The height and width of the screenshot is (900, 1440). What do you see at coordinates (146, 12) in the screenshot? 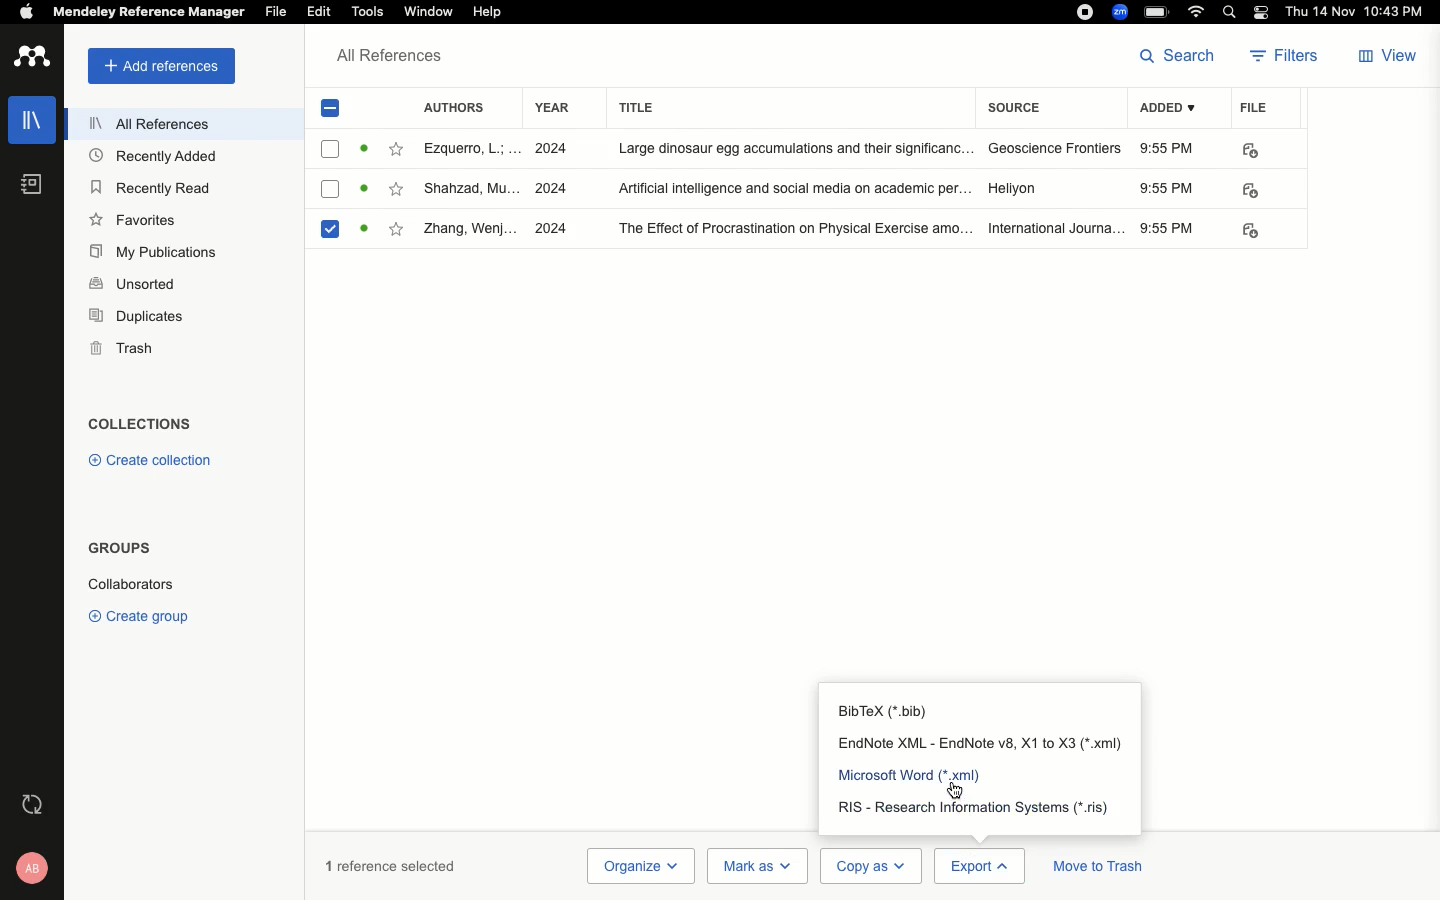
I see `Mendeley reference manager` at bounding box center [146, 12].